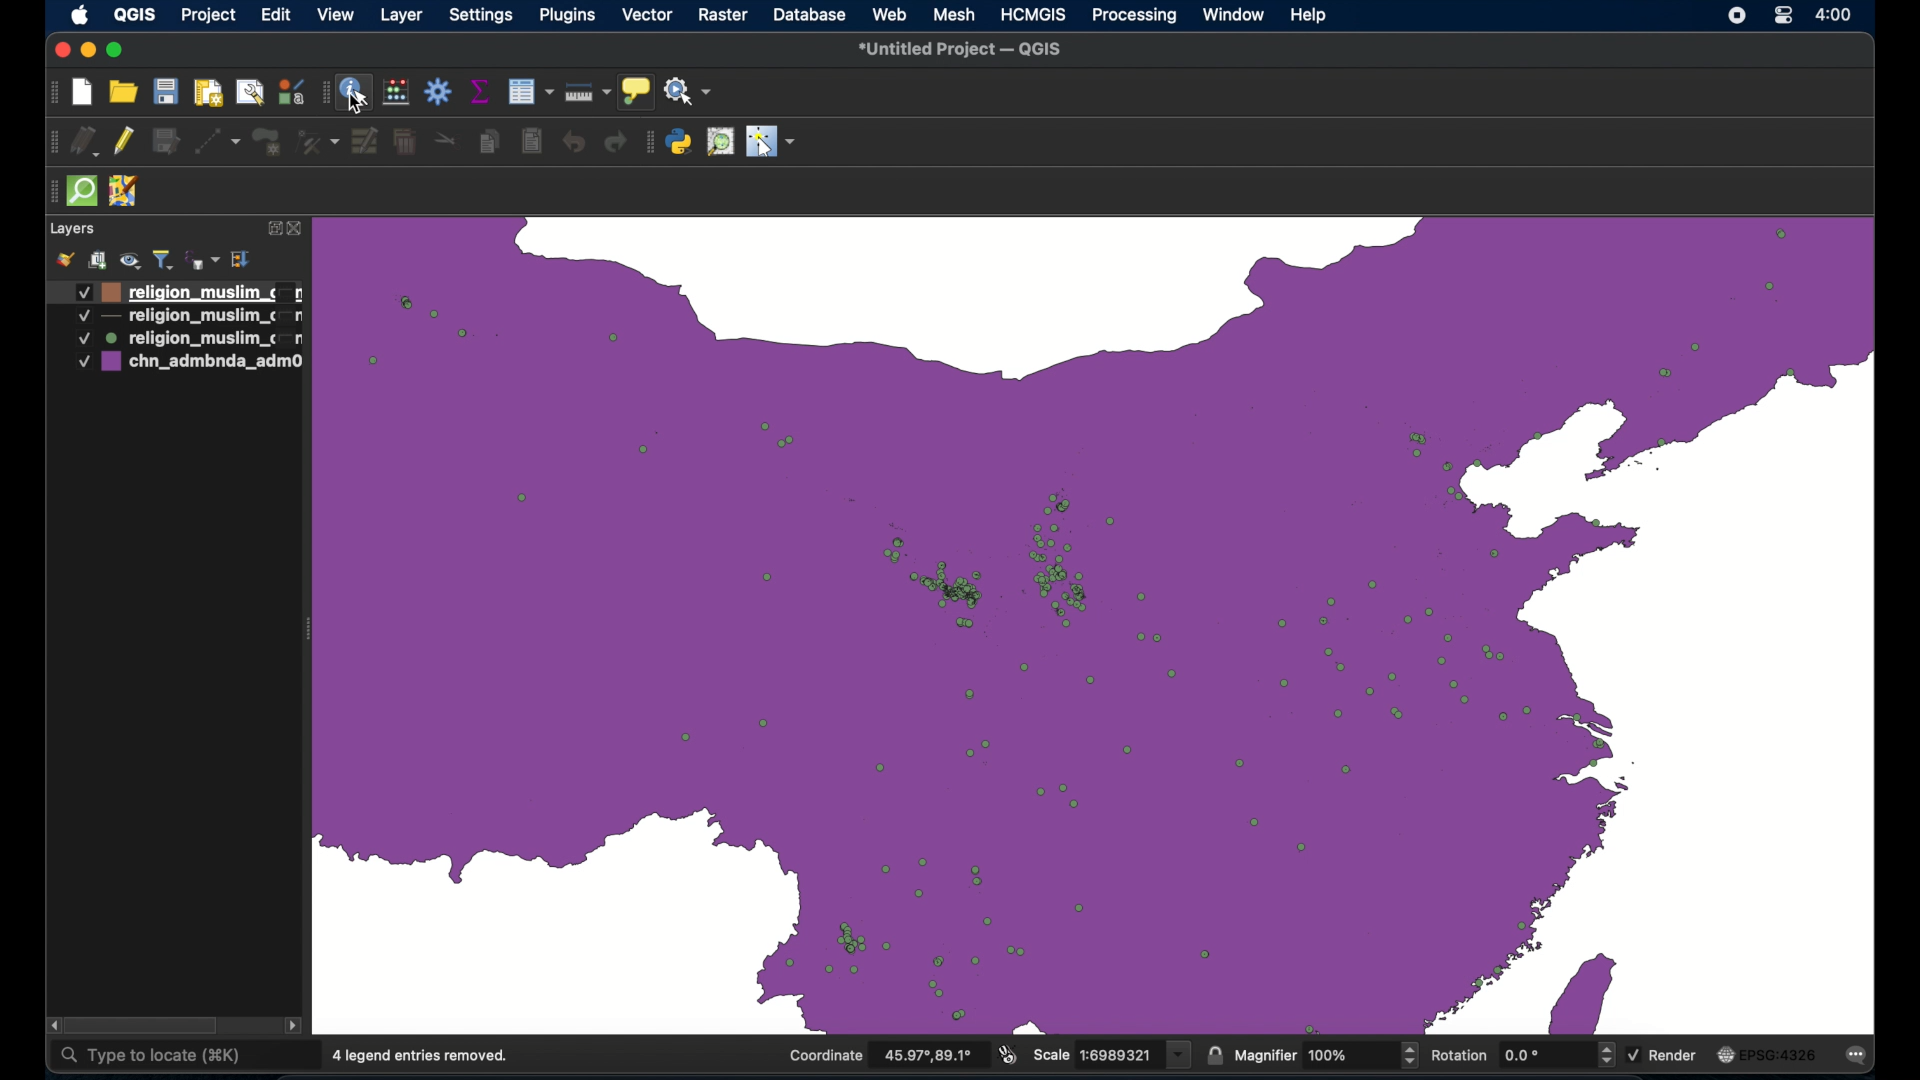 This screenshot has width=1920, height=1080. What do you see at coordinates (164, 91) in the screenshot?
I see `save project ` at bounding box center [164, 91].